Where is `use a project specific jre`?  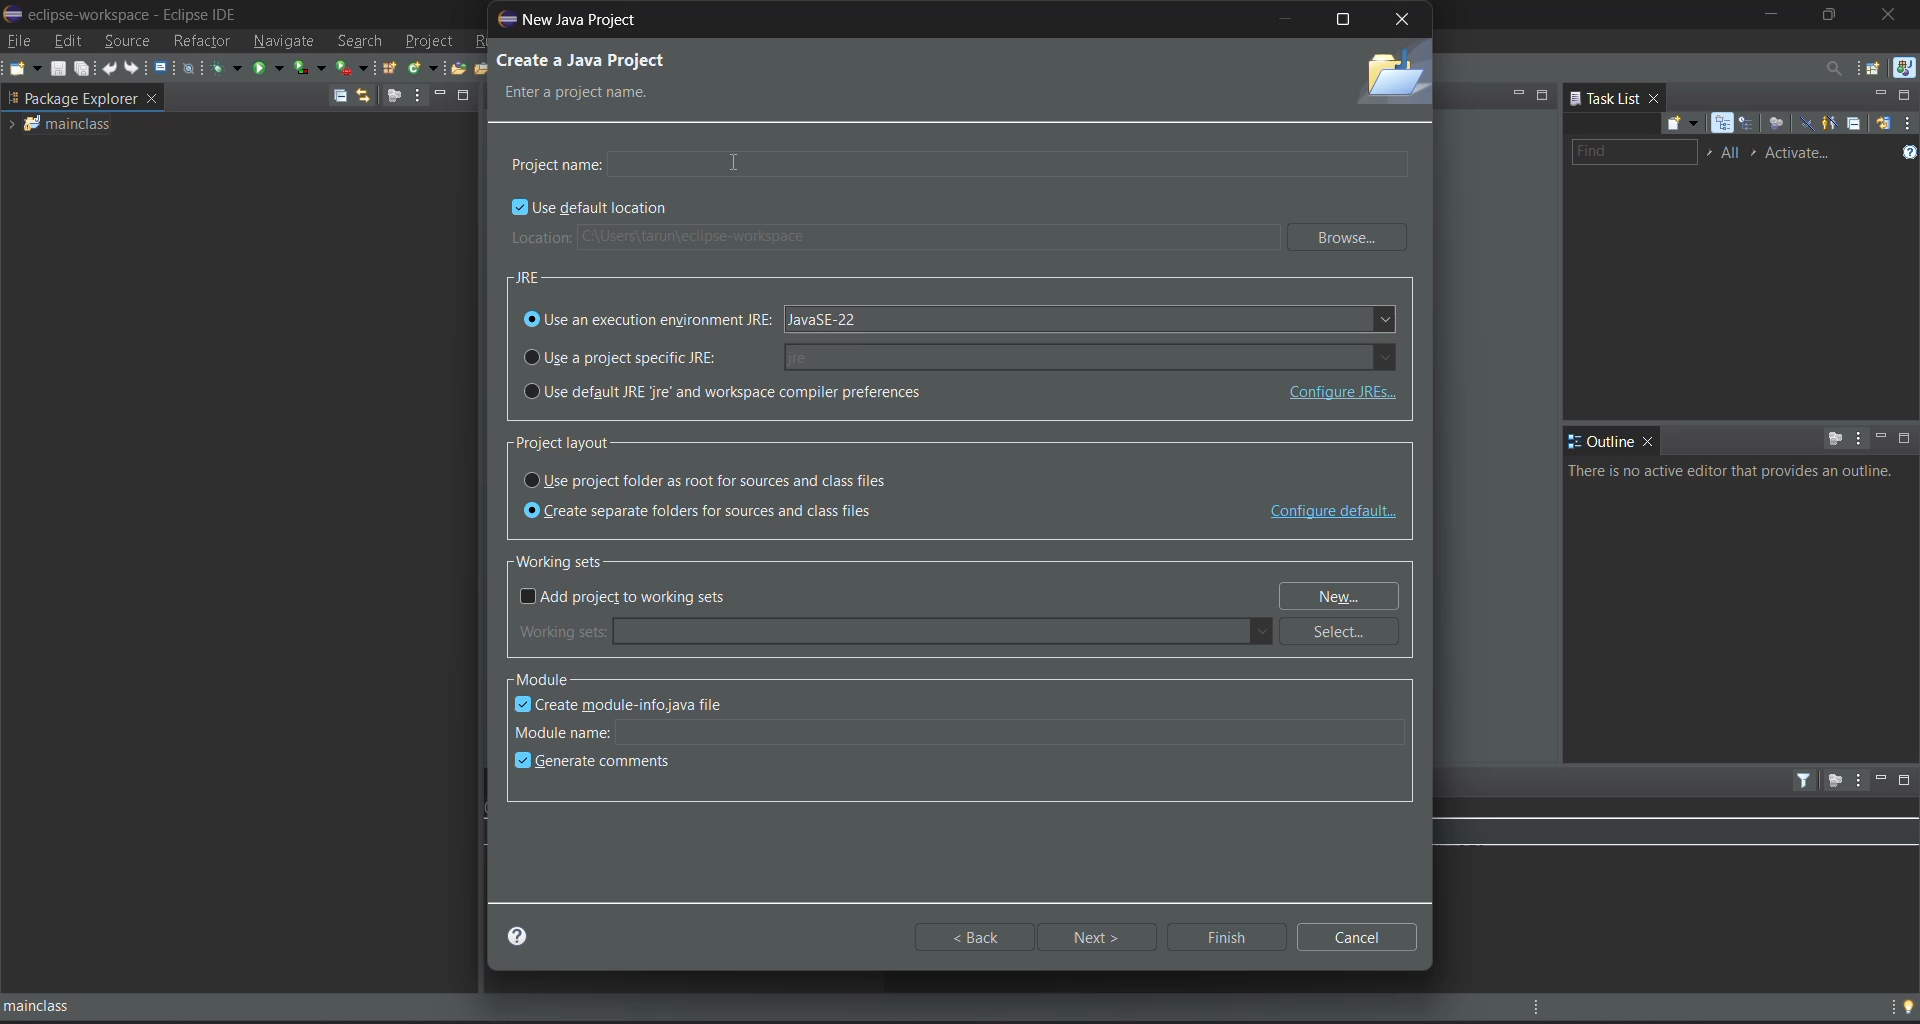
use a project specific jre is located at coordinates (961, 355).